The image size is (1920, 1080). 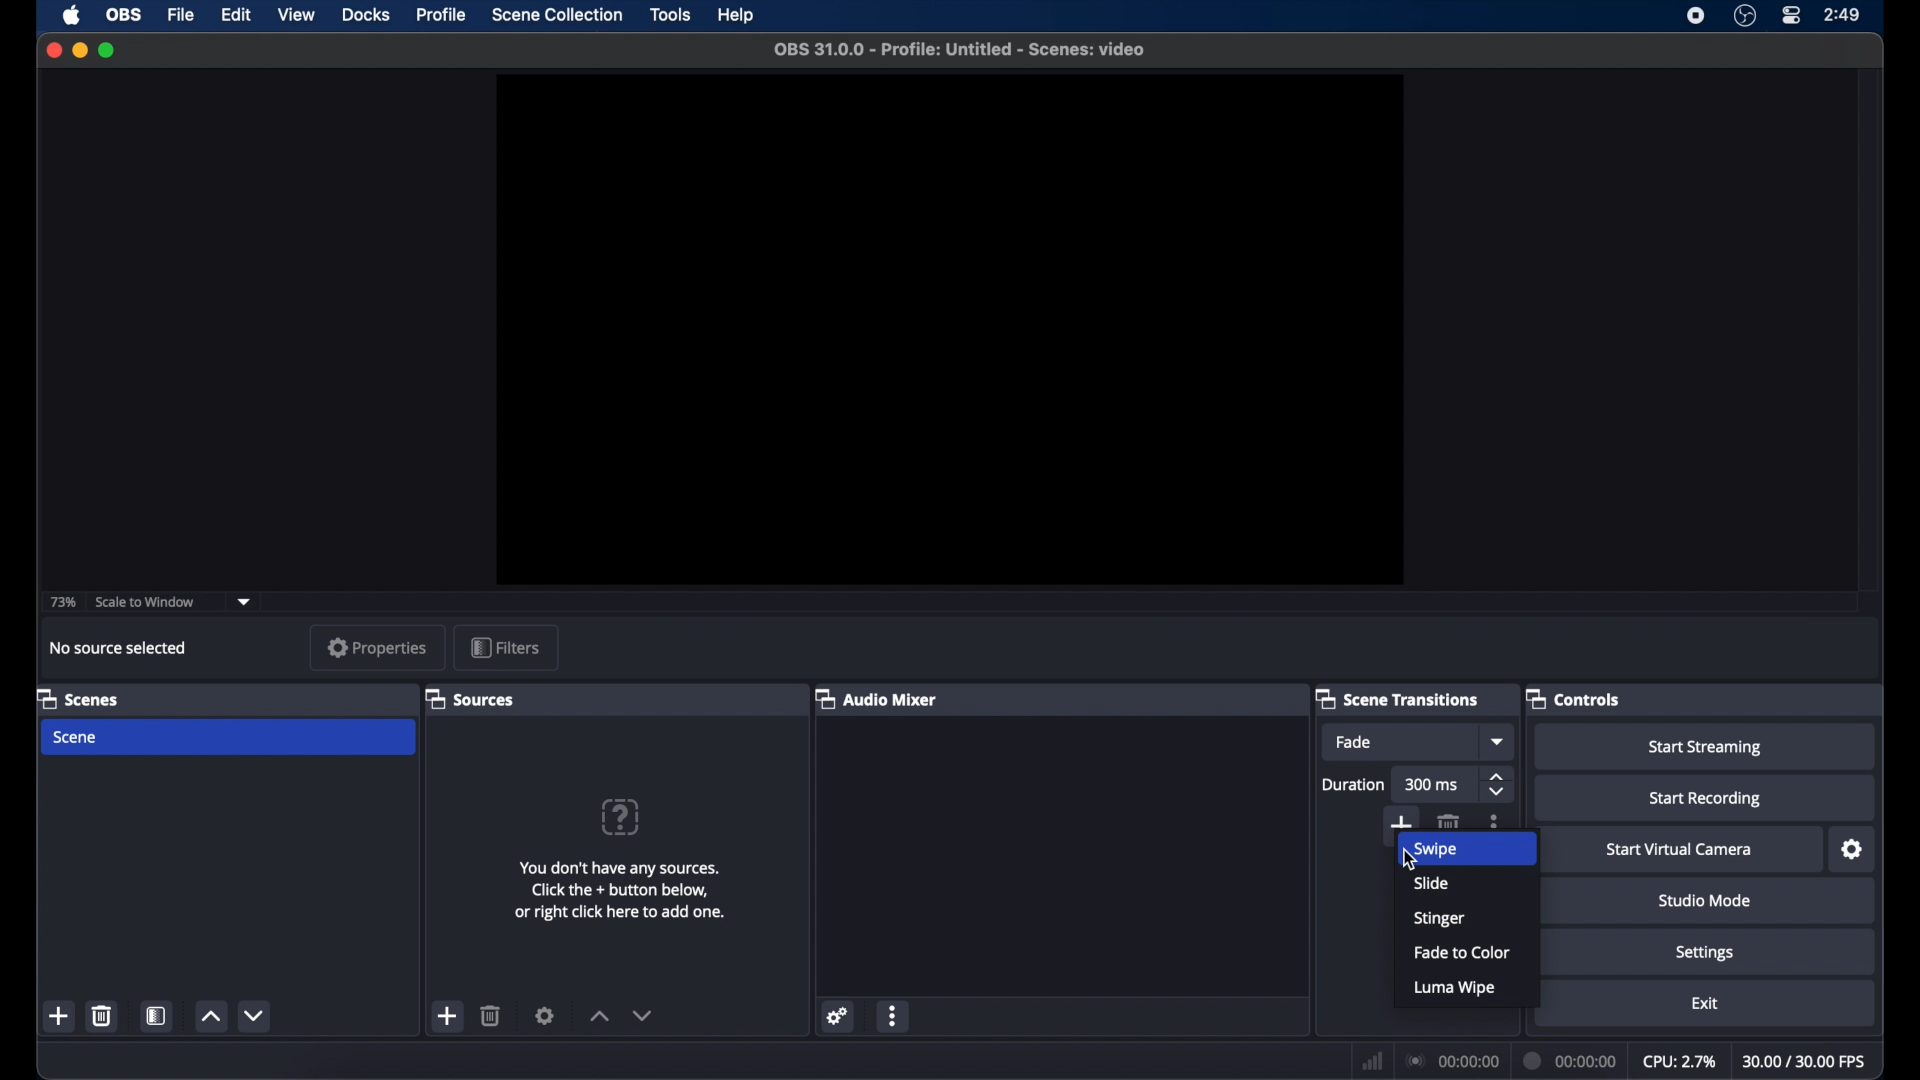 I want to click on scenes, so click(x=78, y=700).